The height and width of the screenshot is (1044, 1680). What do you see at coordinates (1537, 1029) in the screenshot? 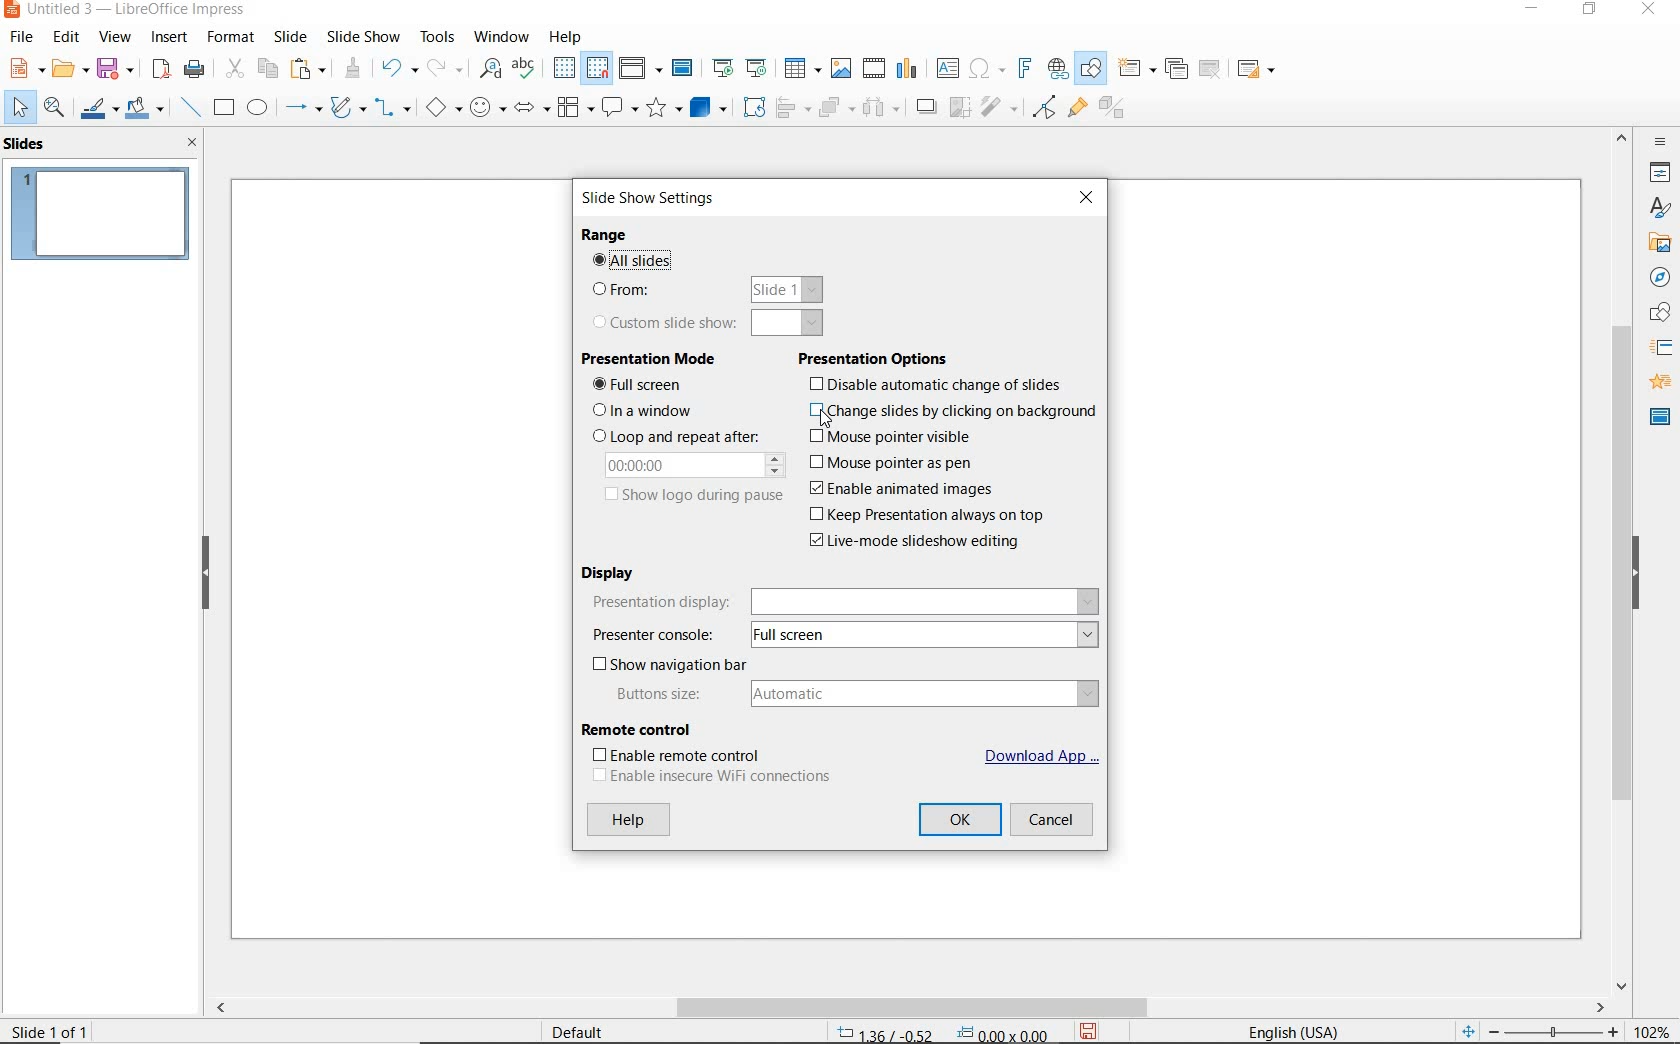
I see `ZOOM OUR OR ZOOM IN` at bounding box center [1537, 1029].